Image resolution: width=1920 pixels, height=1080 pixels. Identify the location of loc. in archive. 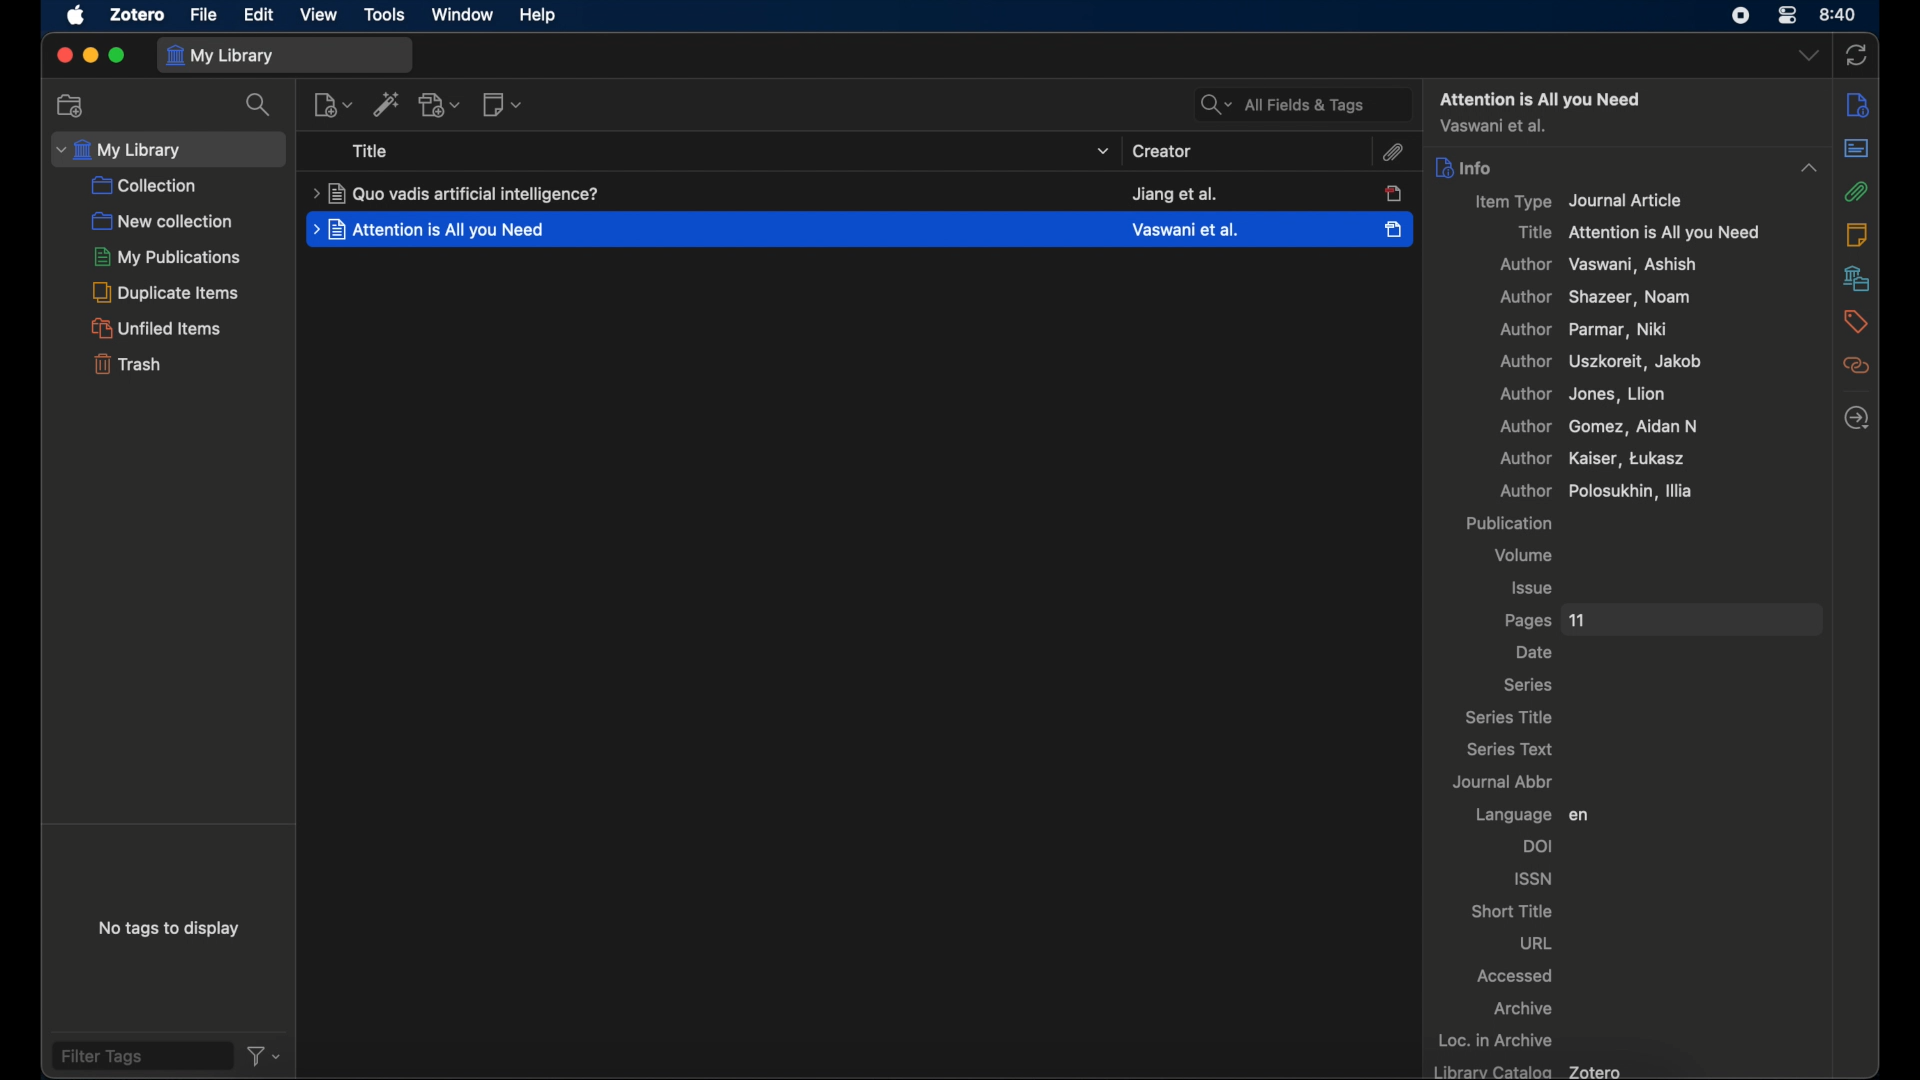
(1499, 1040).